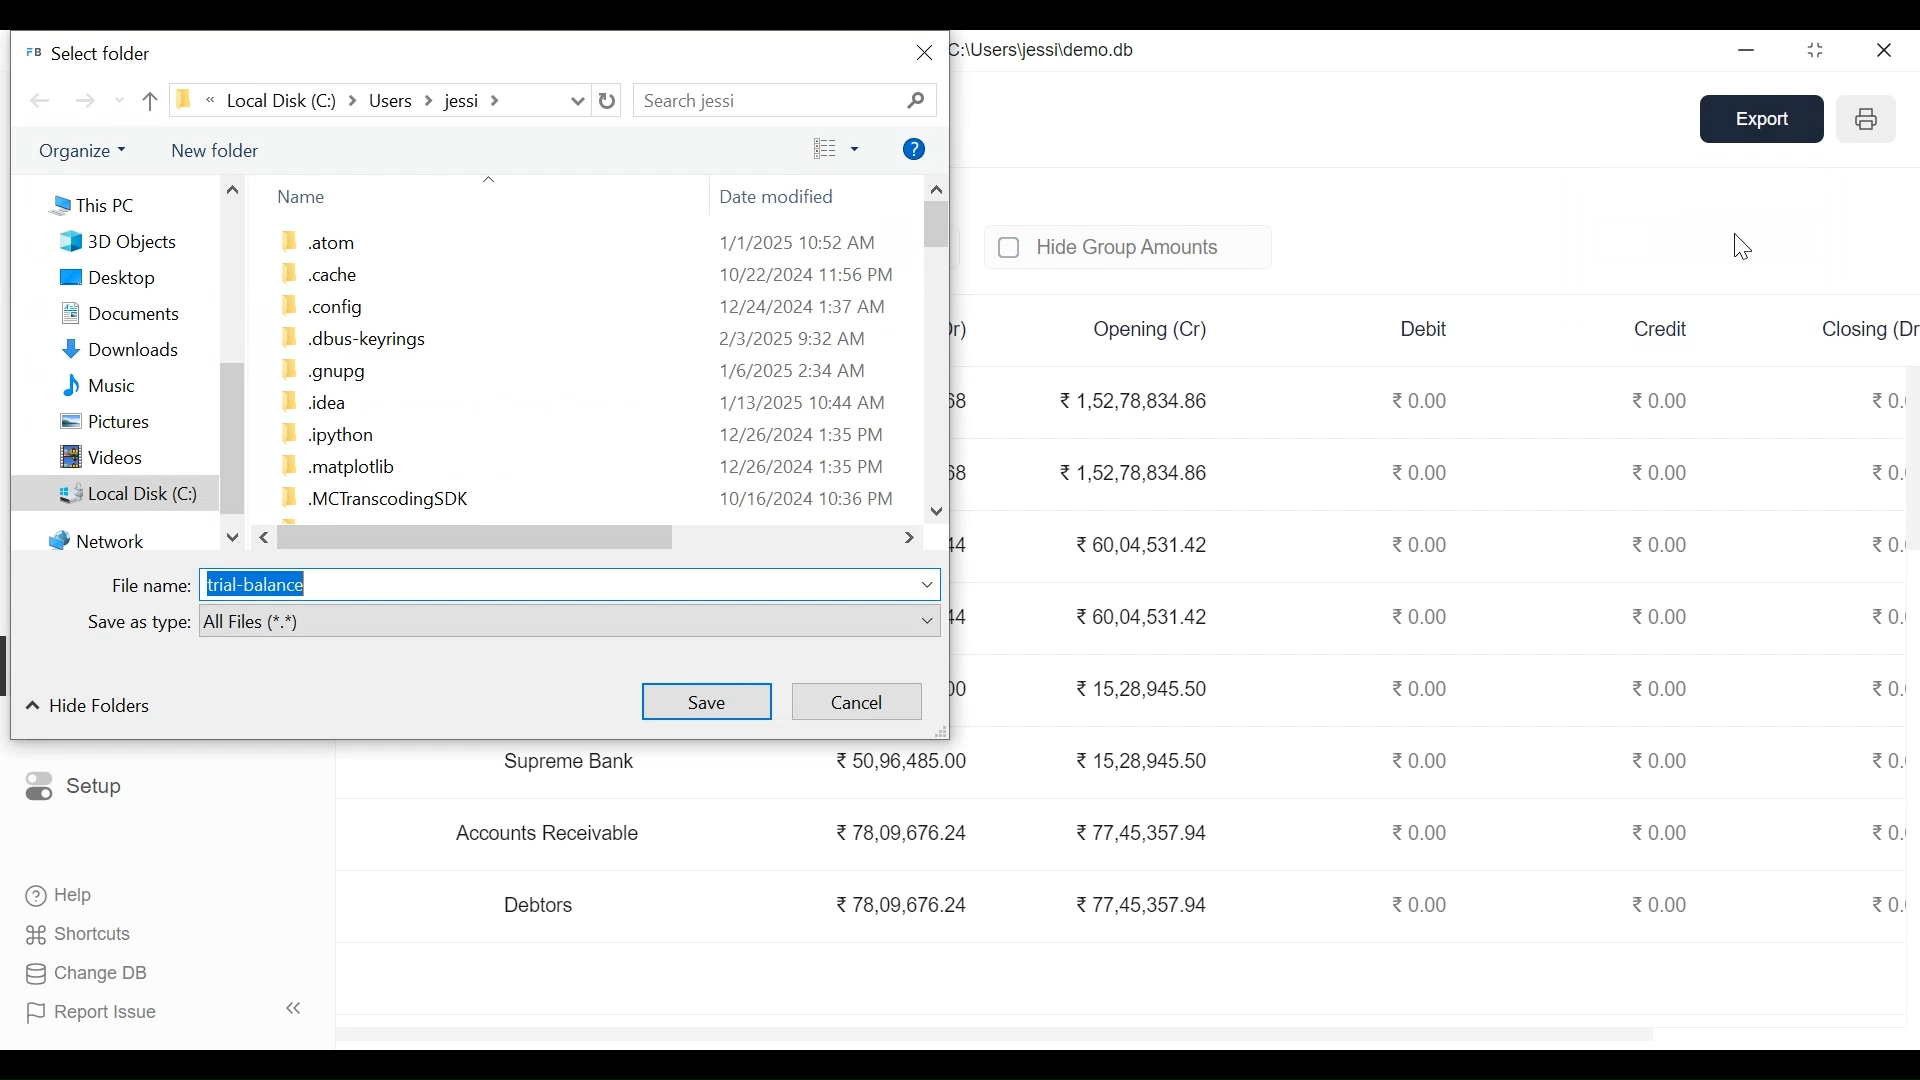 Image resolution: width=1920 pixels, height=1080 pixels. What do you see at coordinates (805, 402) in the screenshot?
I see `1/13/2025 10:44 AM` at bounding box center [805, 402].